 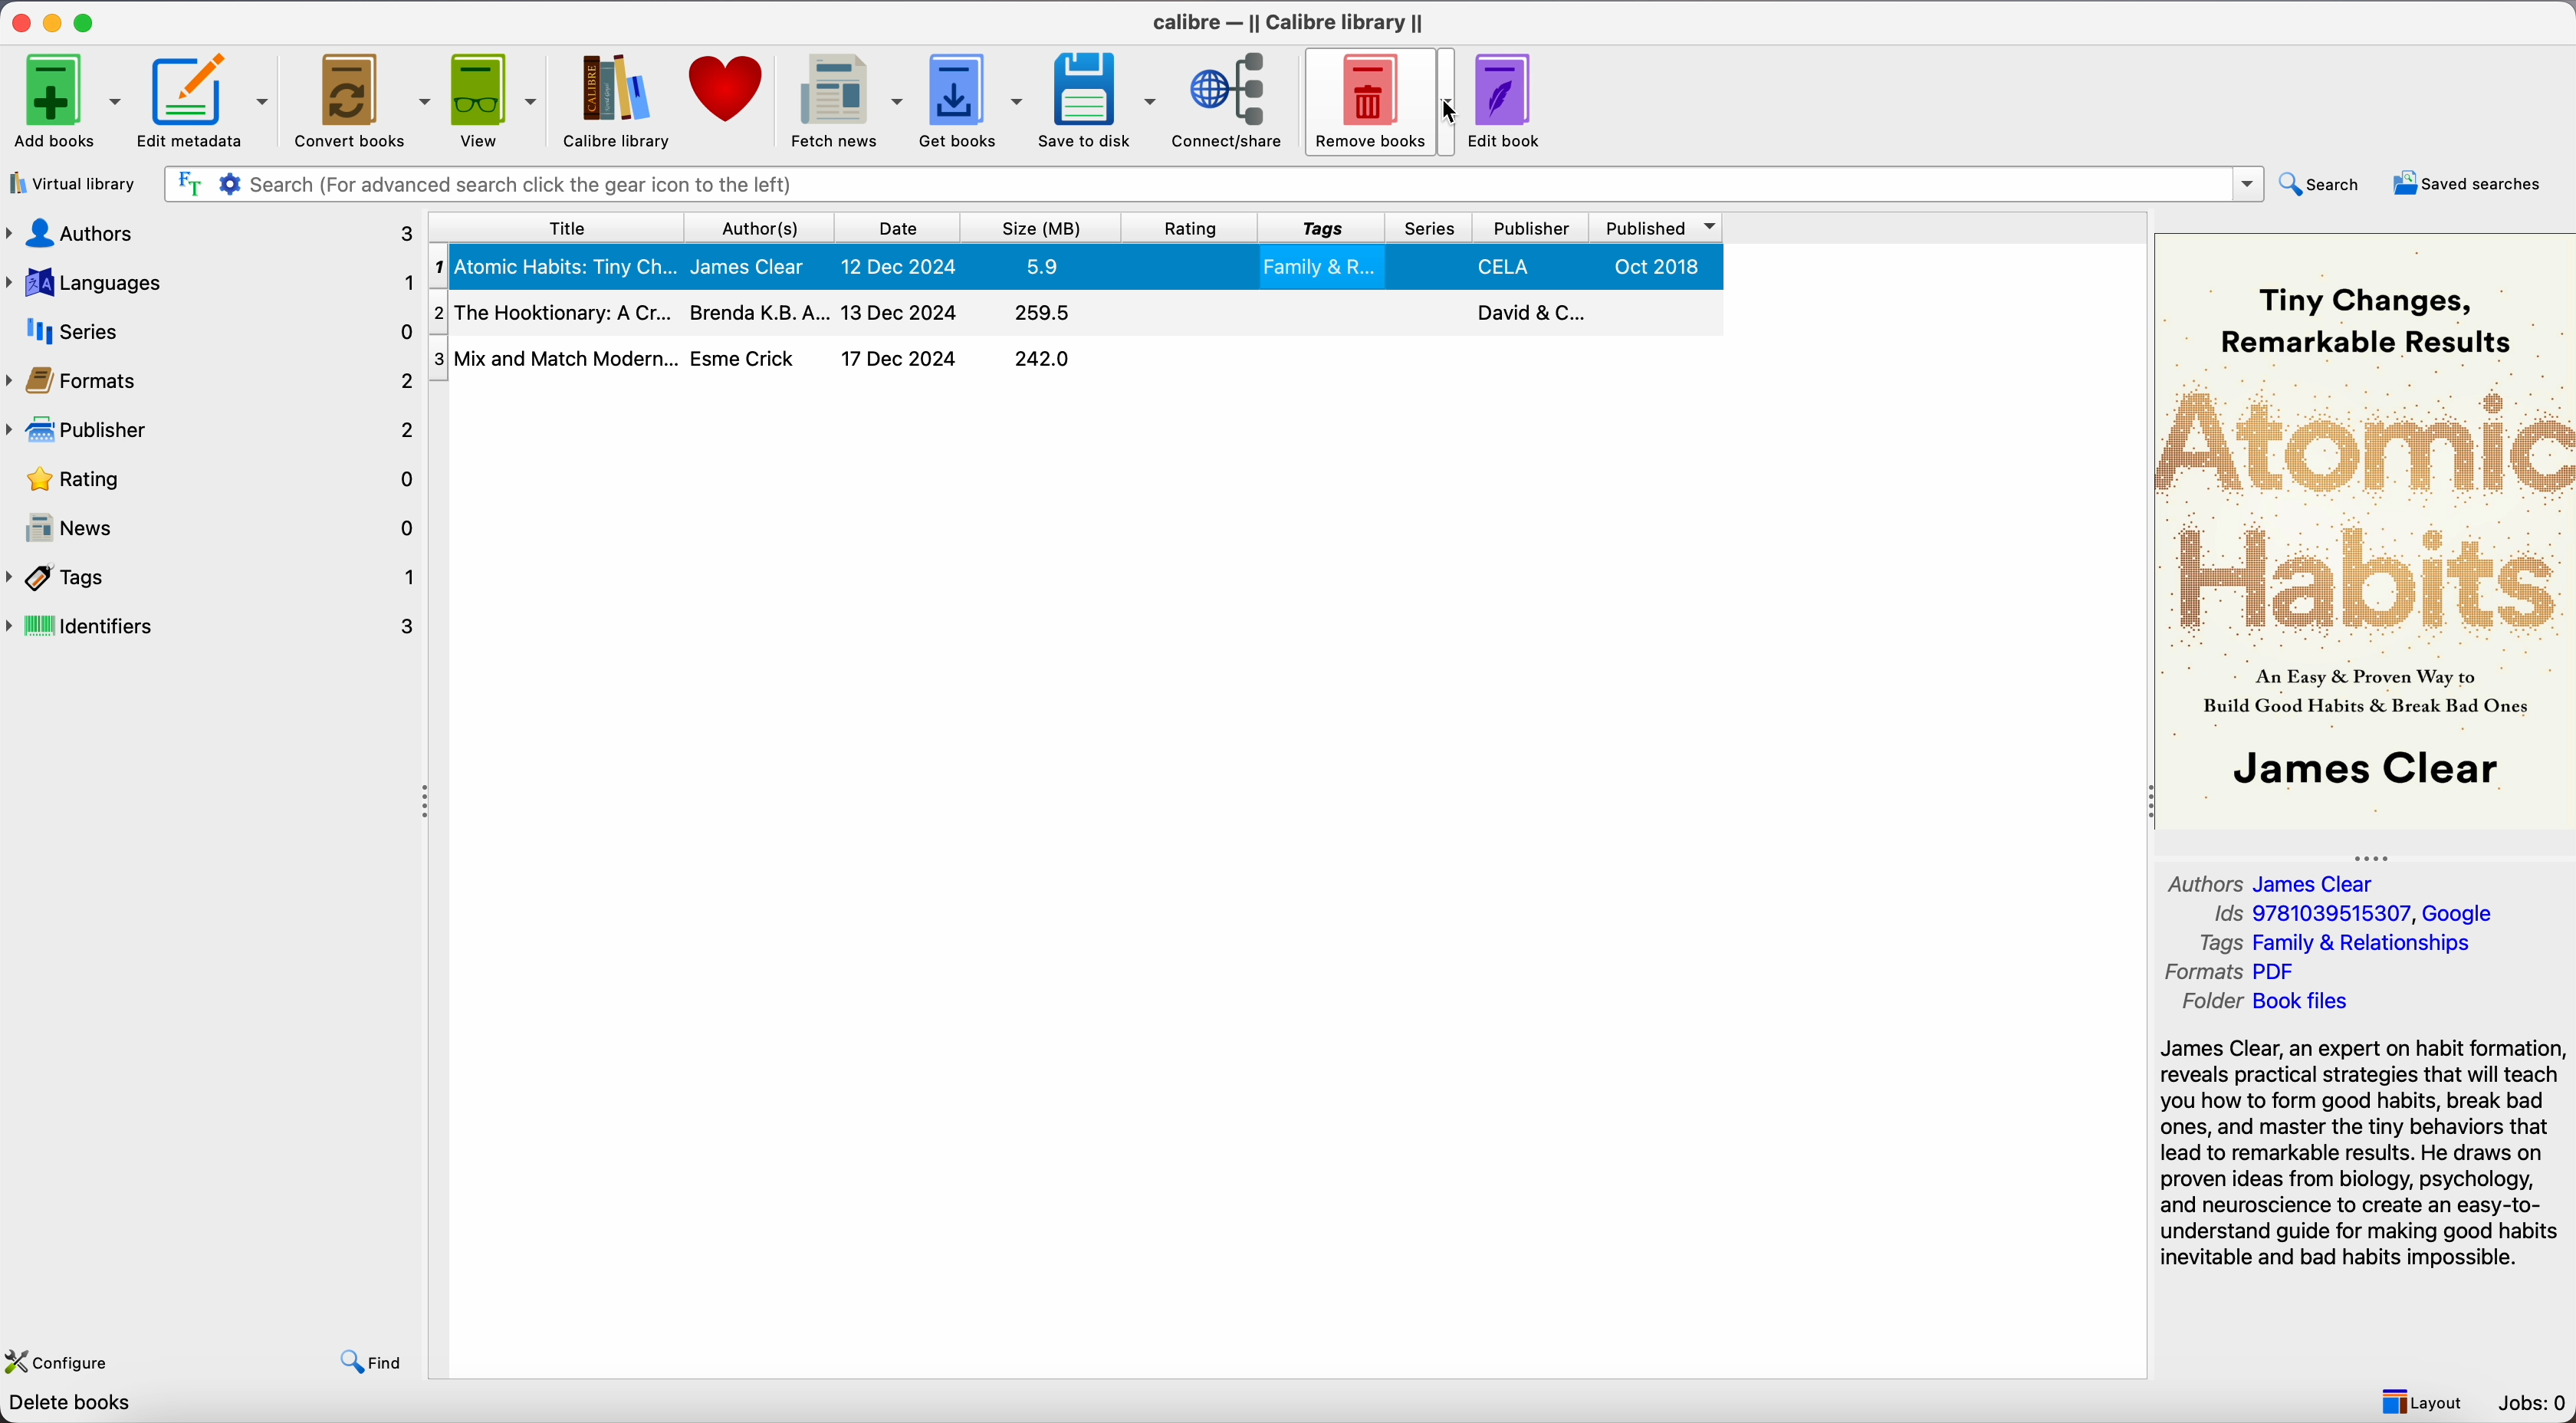 I want to click on edit metadata, so click(x=206, y=101).